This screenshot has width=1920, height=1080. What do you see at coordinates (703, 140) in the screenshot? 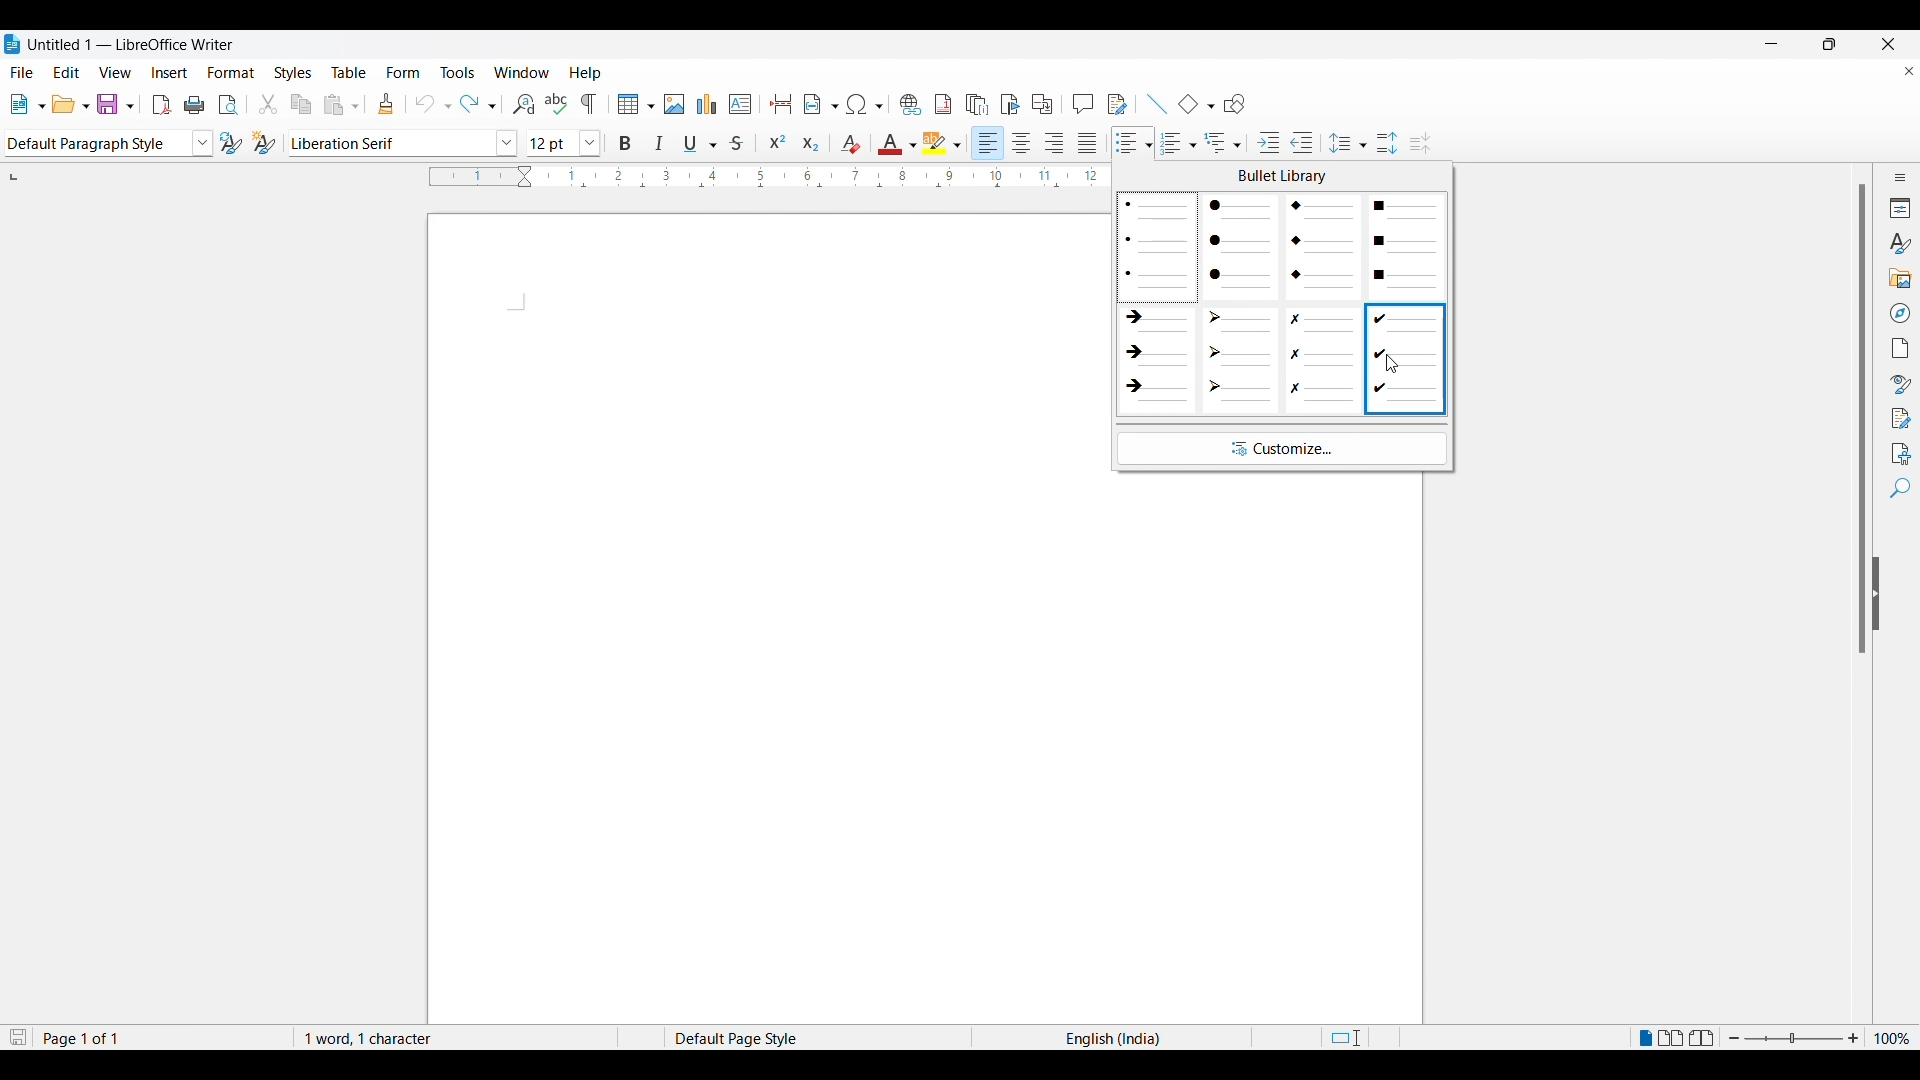
I see `underline` at bounding box center [703, 140].